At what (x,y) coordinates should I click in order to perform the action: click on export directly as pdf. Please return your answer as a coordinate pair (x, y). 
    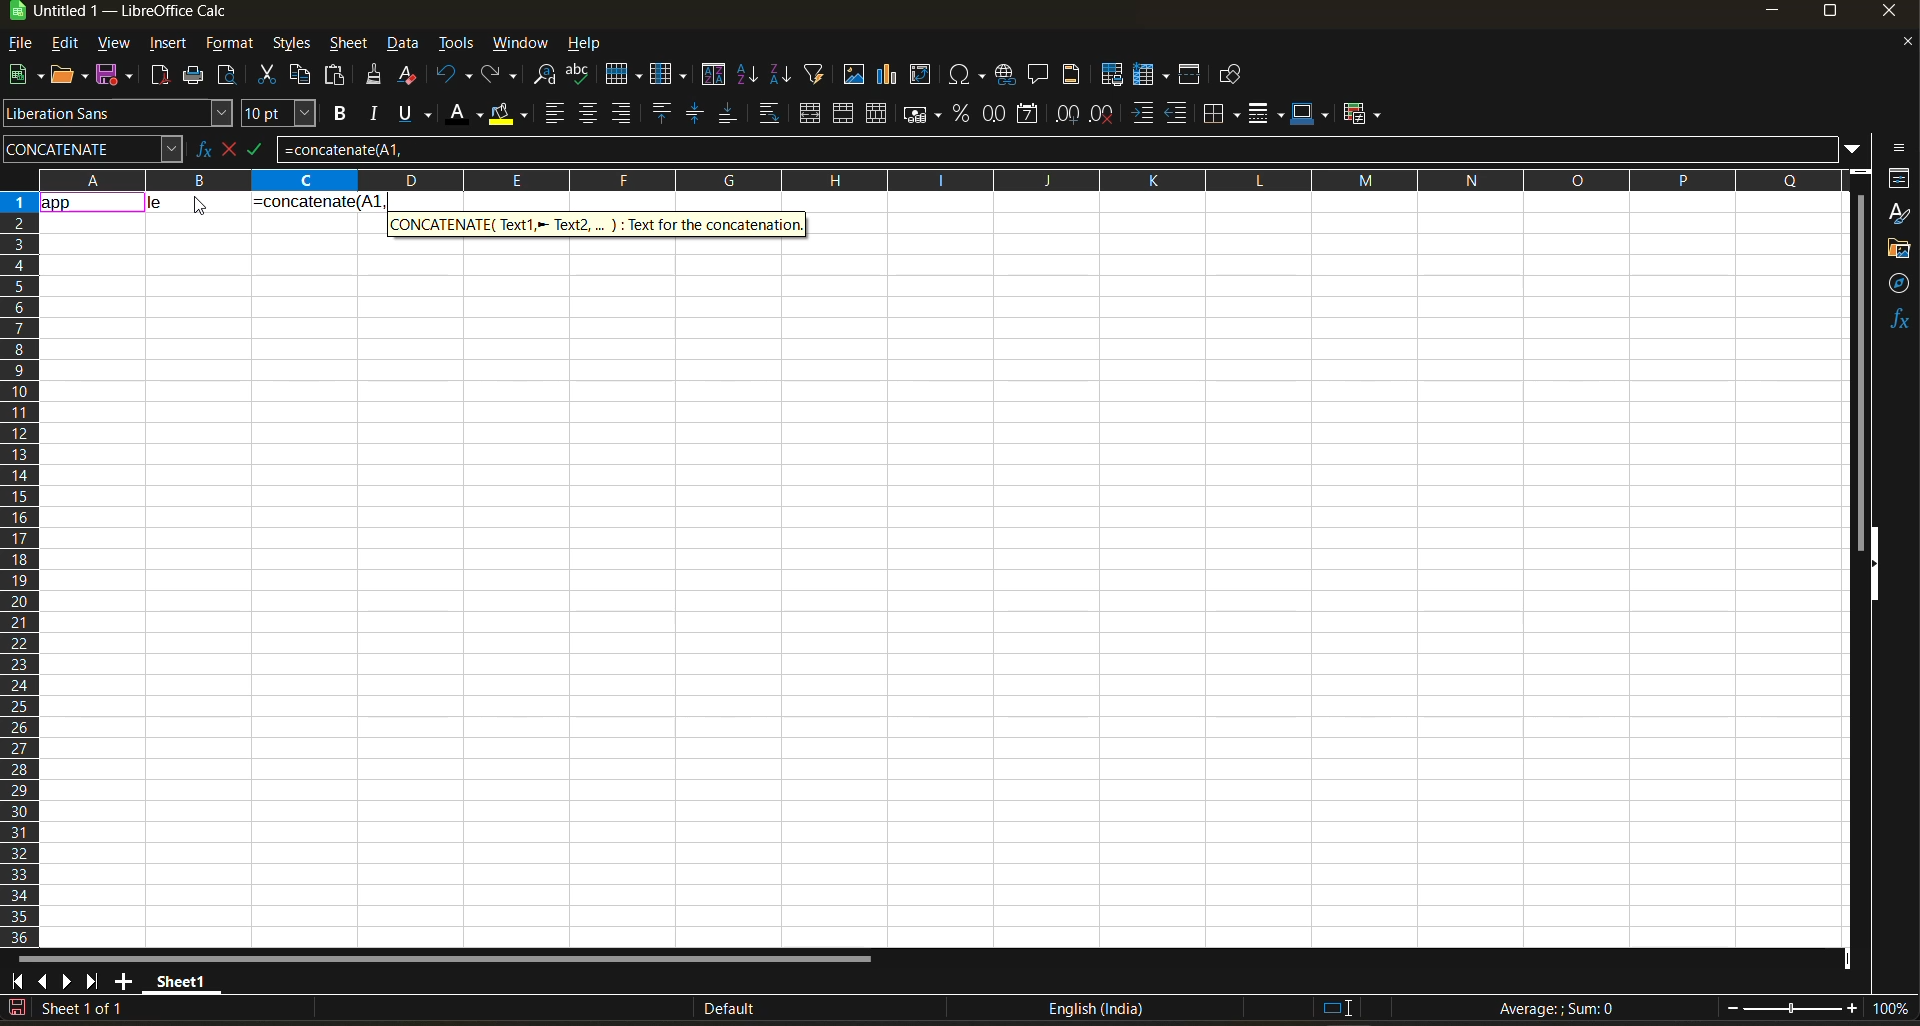
    Looking at the image, I should click on (159, 77).